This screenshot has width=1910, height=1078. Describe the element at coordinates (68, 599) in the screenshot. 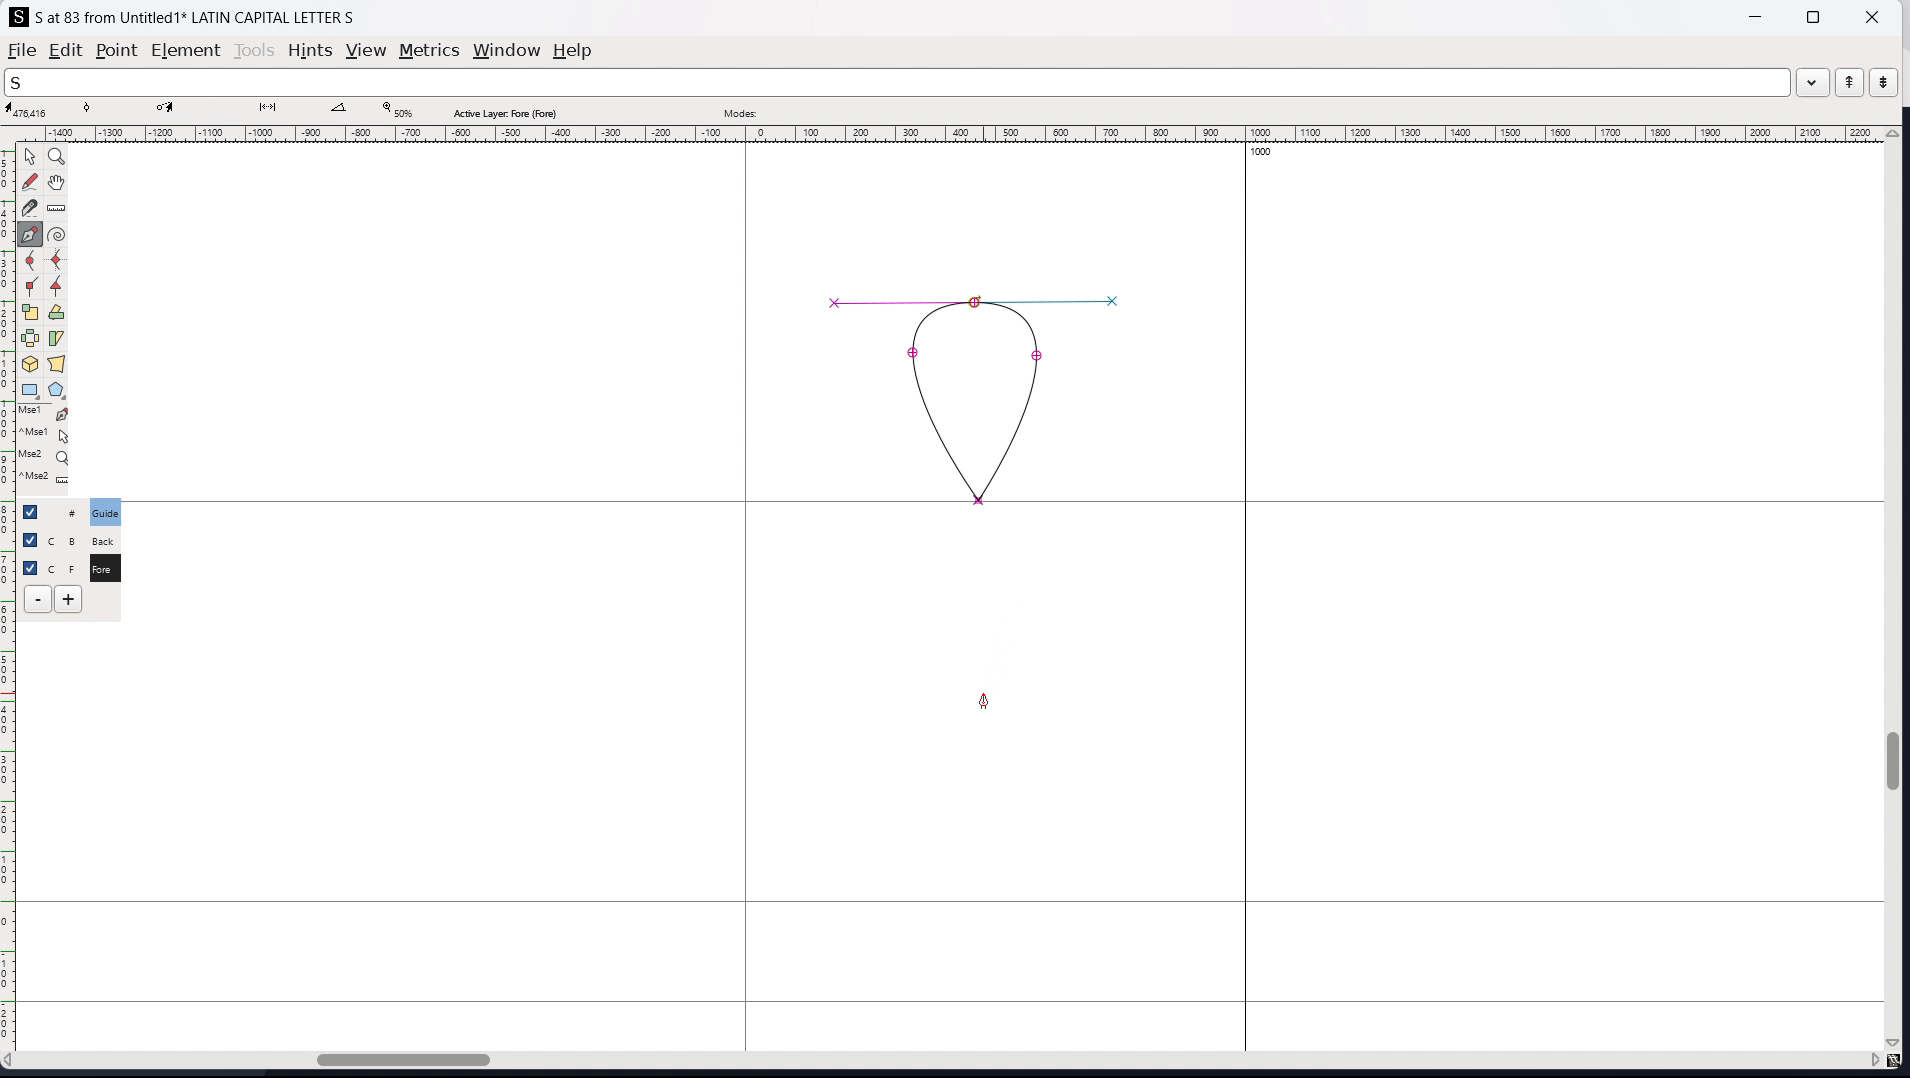

I see `add layers` at that location.